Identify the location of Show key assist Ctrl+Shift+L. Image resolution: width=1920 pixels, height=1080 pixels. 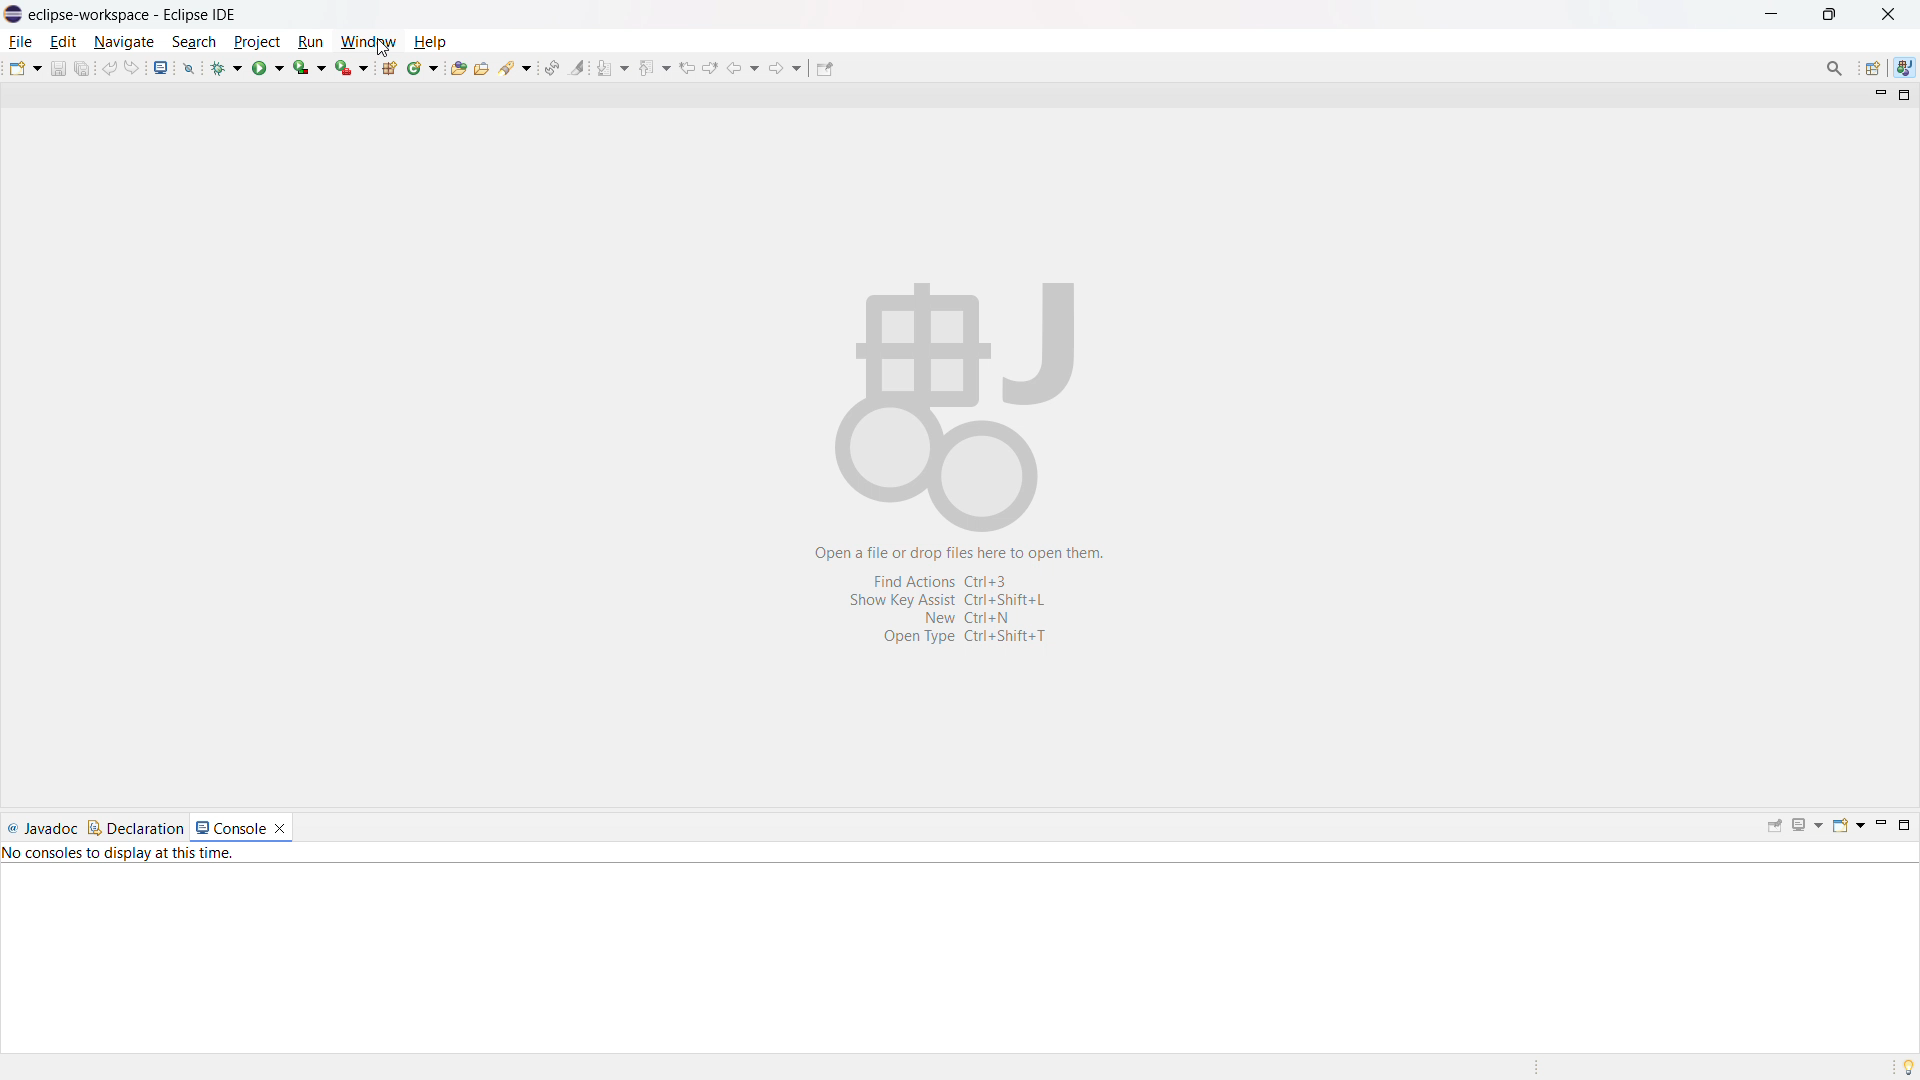
(953, 600).